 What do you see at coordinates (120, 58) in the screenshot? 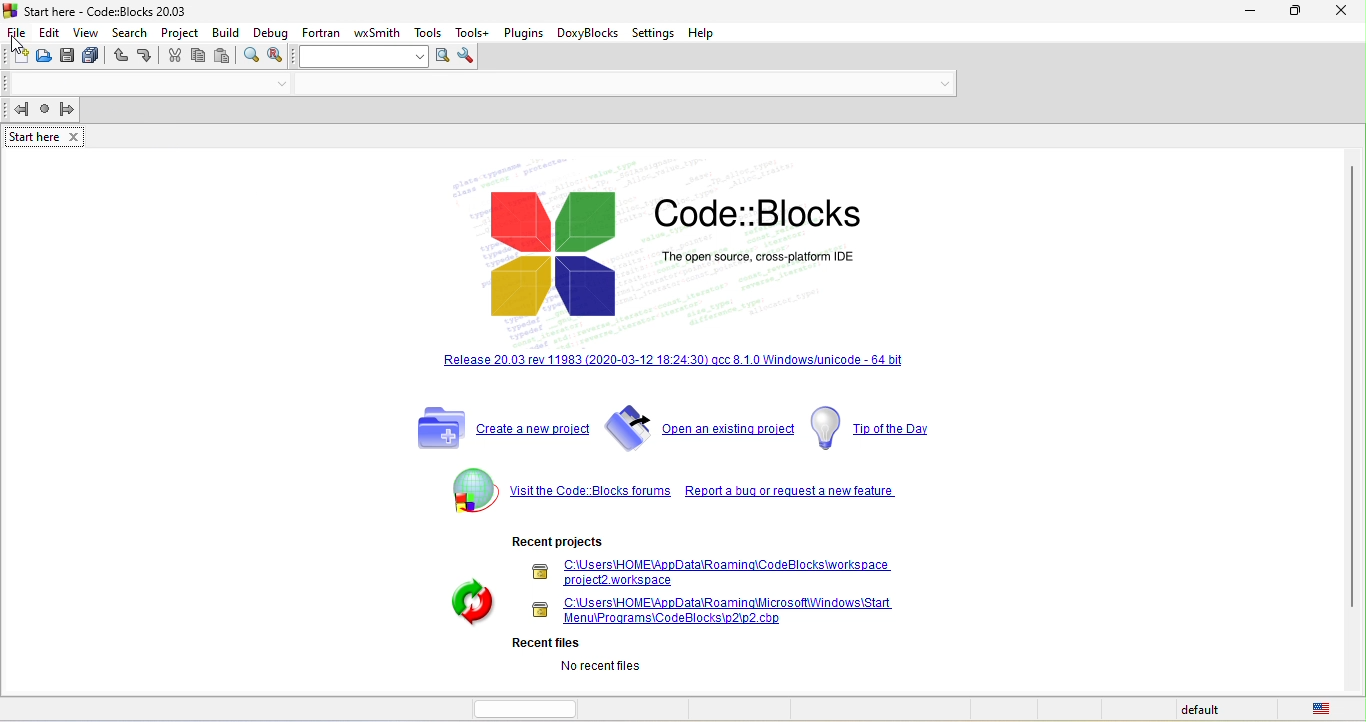
I see `undo` at bounding box center [120, 58].